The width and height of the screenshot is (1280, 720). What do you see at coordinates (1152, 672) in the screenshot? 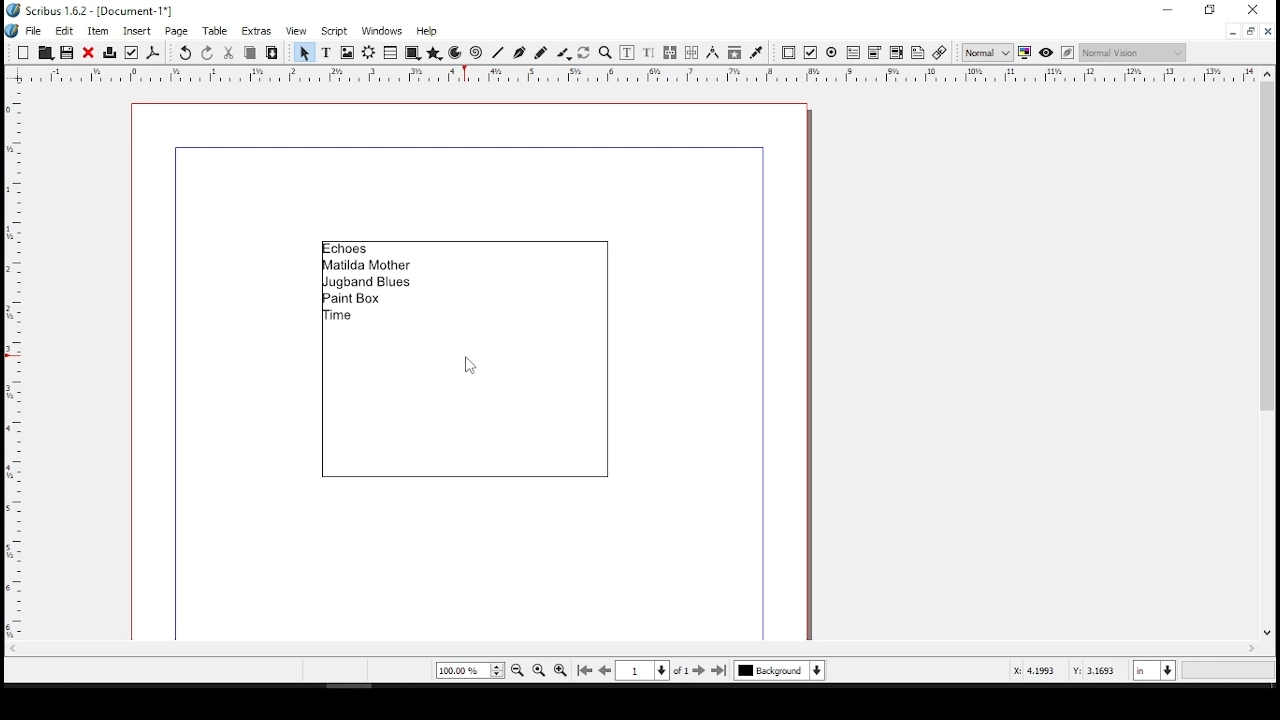
I see `units` at bounding box center [1152, 672].